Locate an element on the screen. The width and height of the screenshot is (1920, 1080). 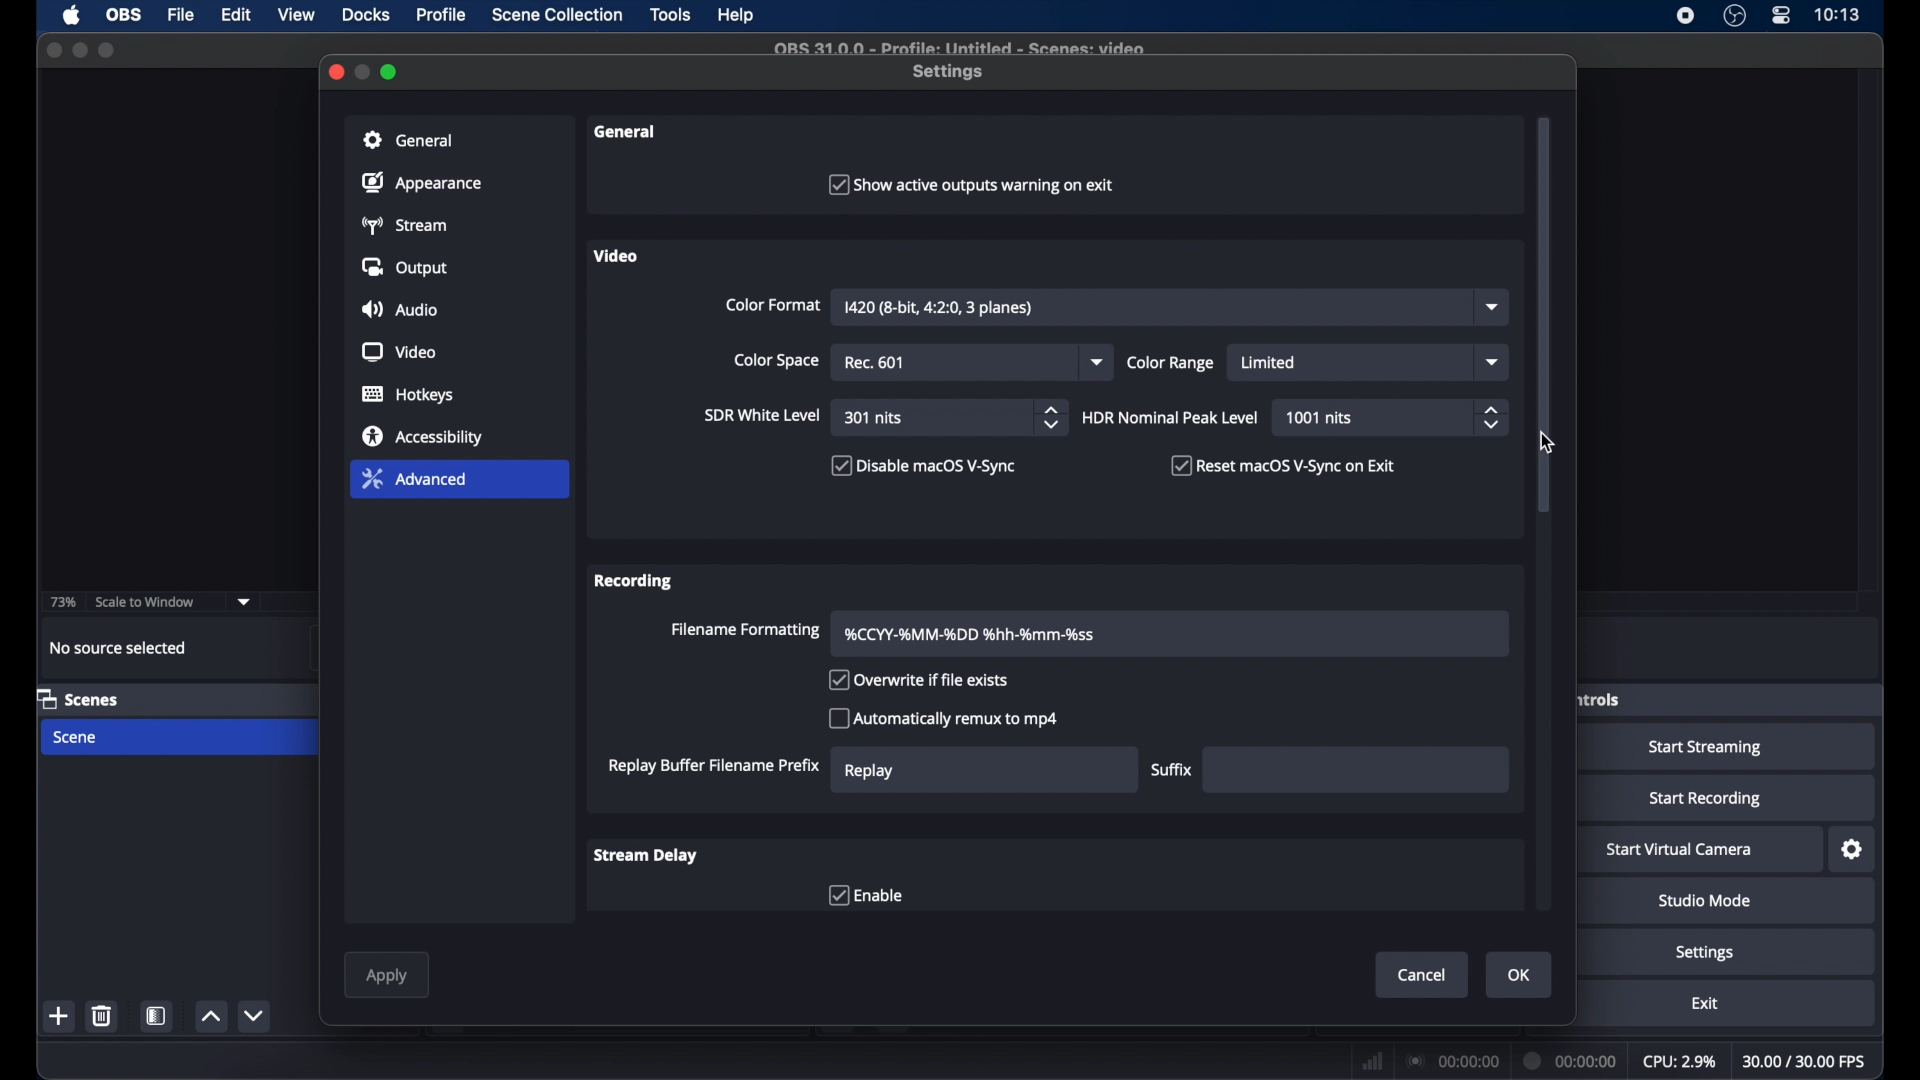
decrement is located at coordinates (253, 1015).